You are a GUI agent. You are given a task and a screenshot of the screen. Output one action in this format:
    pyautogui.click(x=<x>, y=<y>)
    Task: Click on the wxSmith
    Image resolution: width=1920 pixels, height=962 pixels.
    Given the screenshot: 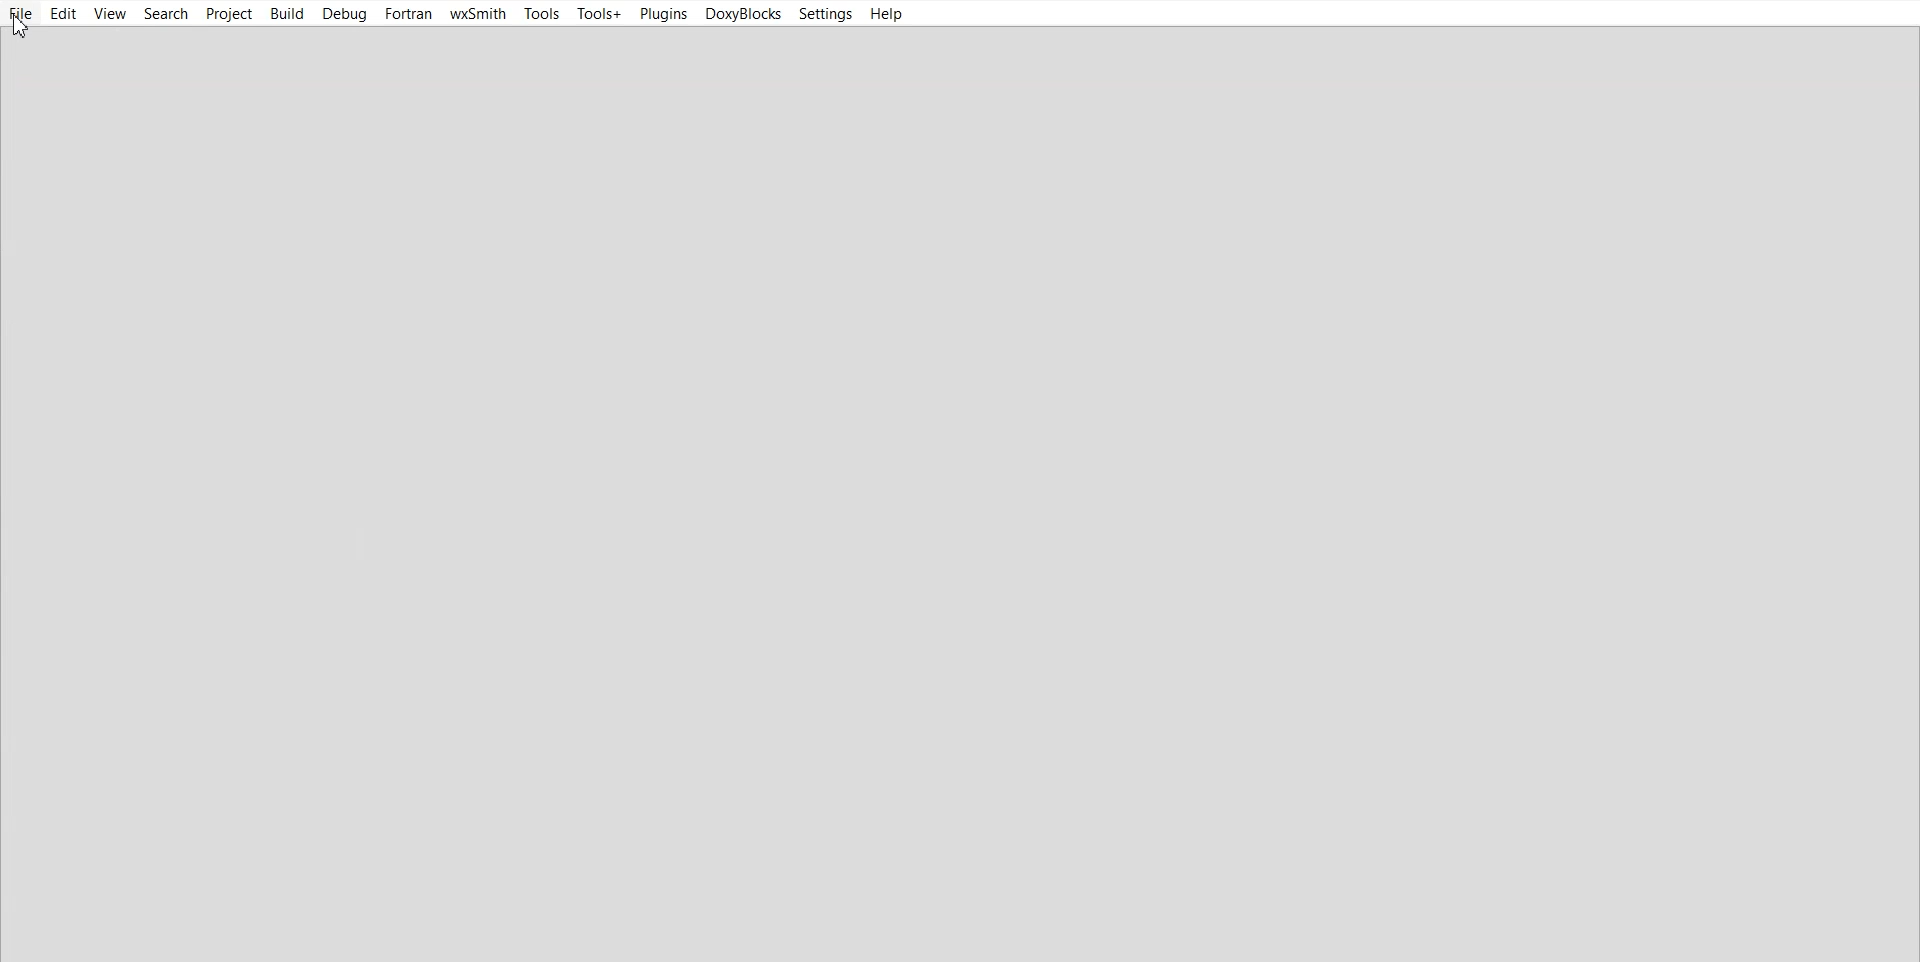 What is the action you would take?
    pyautogui.click(x=477, y=14)
    